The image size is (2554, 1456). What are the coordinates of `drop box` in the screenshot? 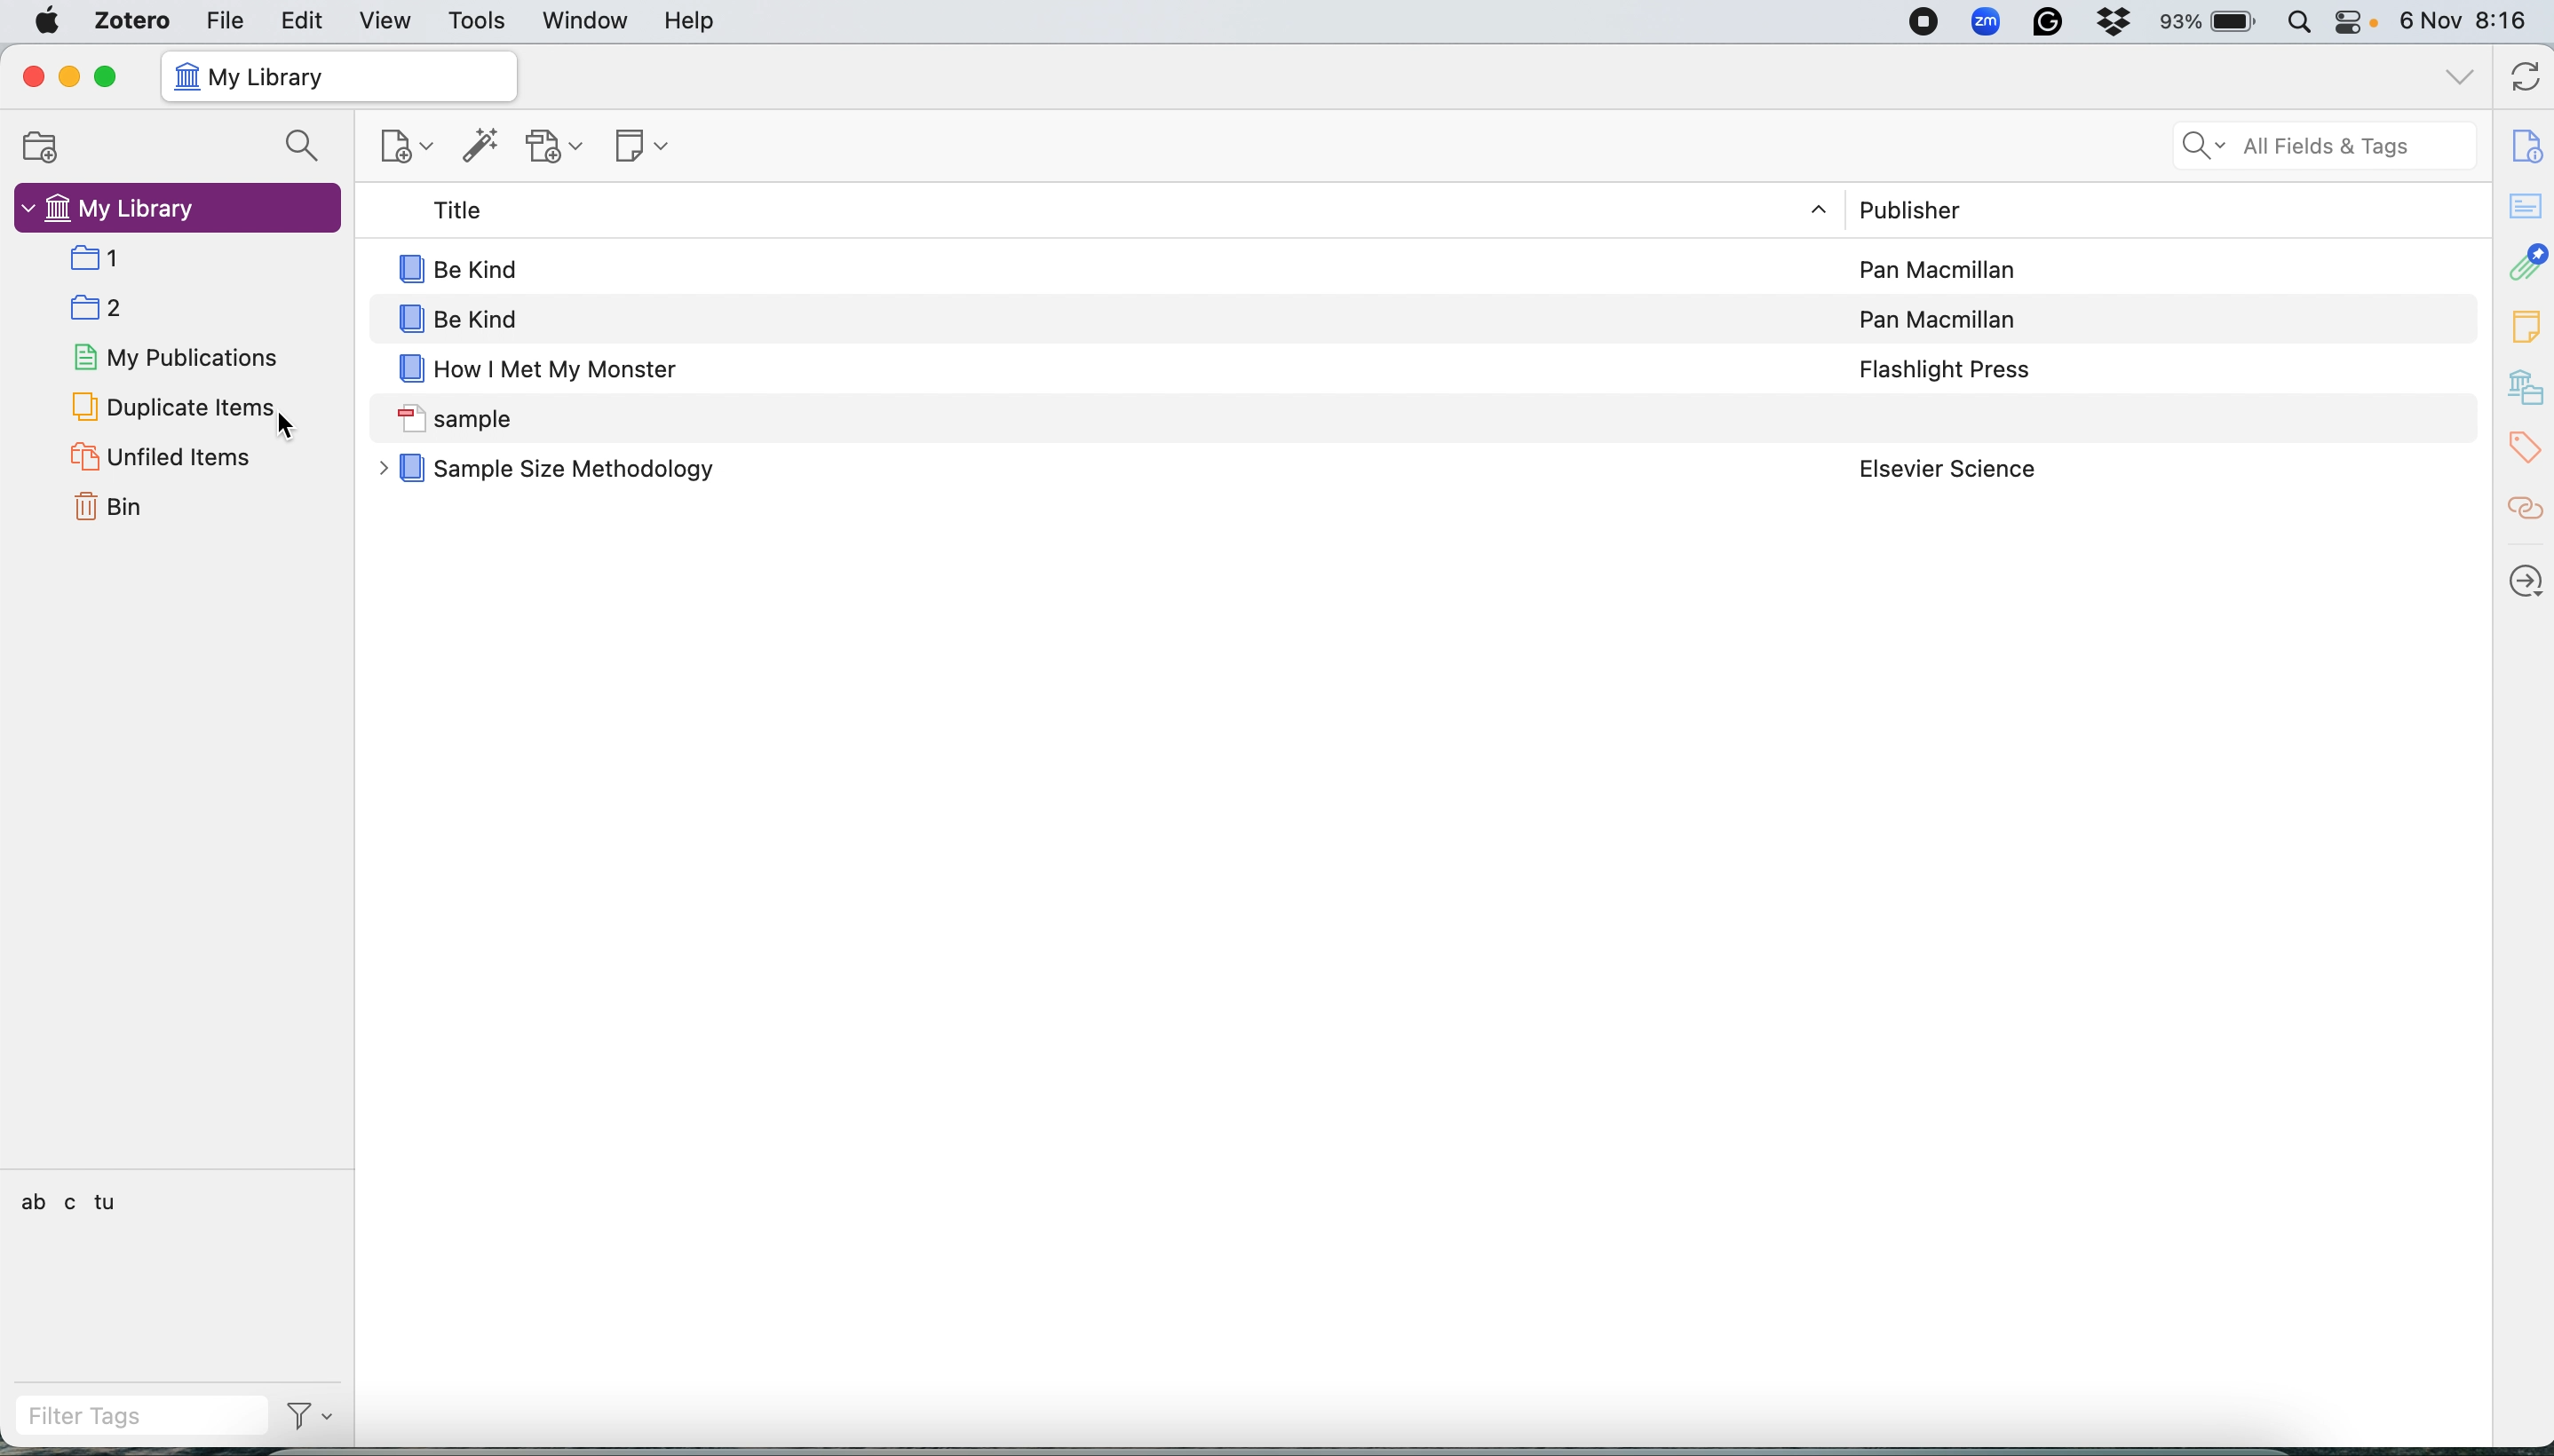 It's located at (2119, 22).